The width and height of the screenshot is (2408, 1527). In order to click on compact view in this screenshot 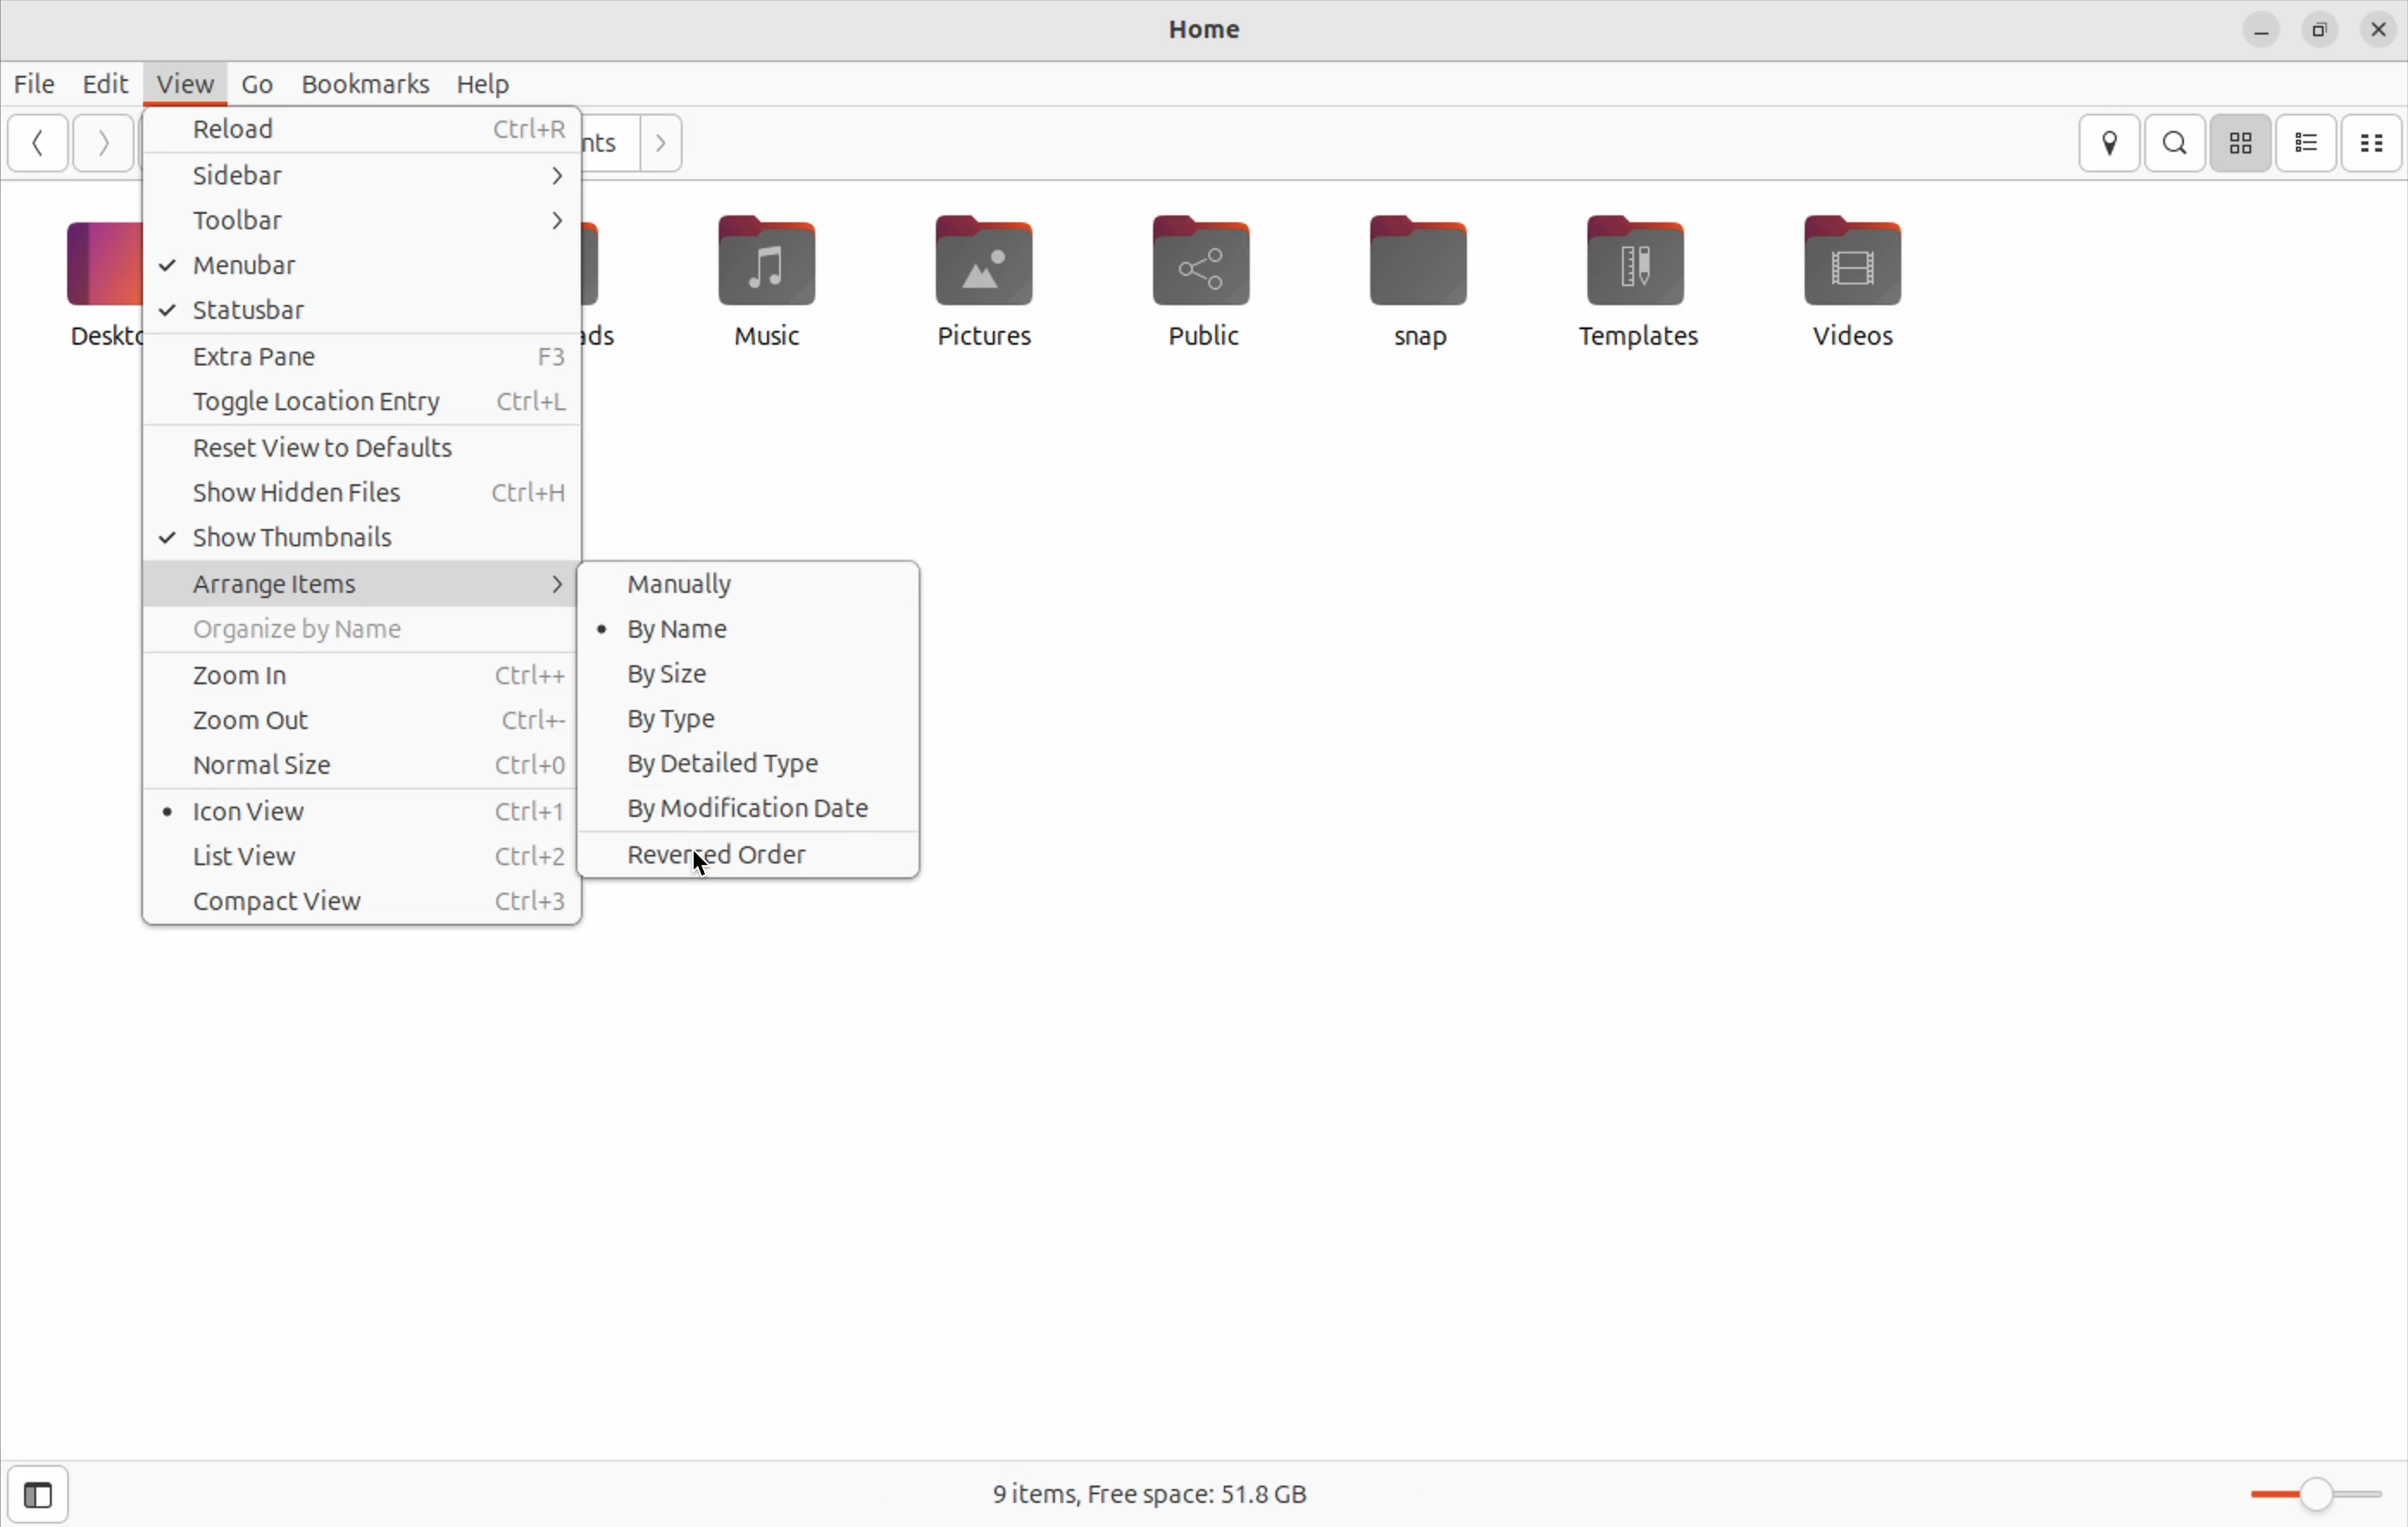, I will do `click(2374, 142)`.